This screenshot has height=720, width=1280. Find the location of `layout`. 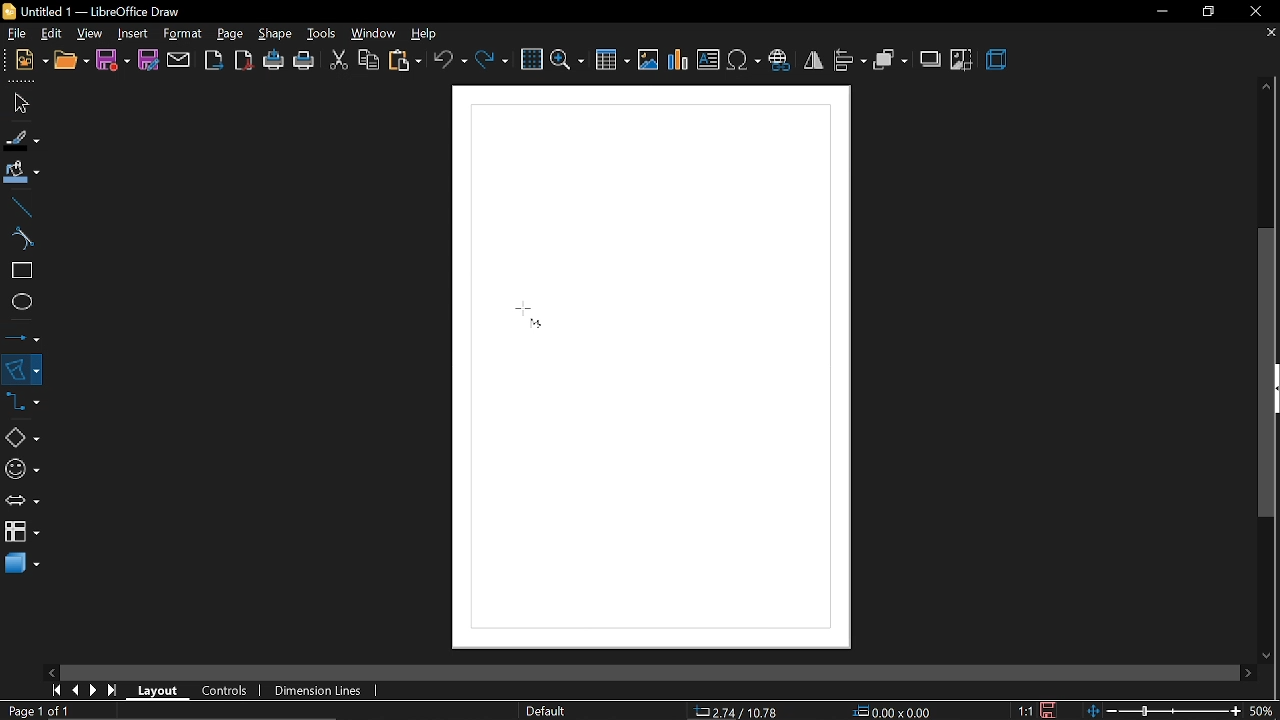

layout is located at coordinates (160, 691).